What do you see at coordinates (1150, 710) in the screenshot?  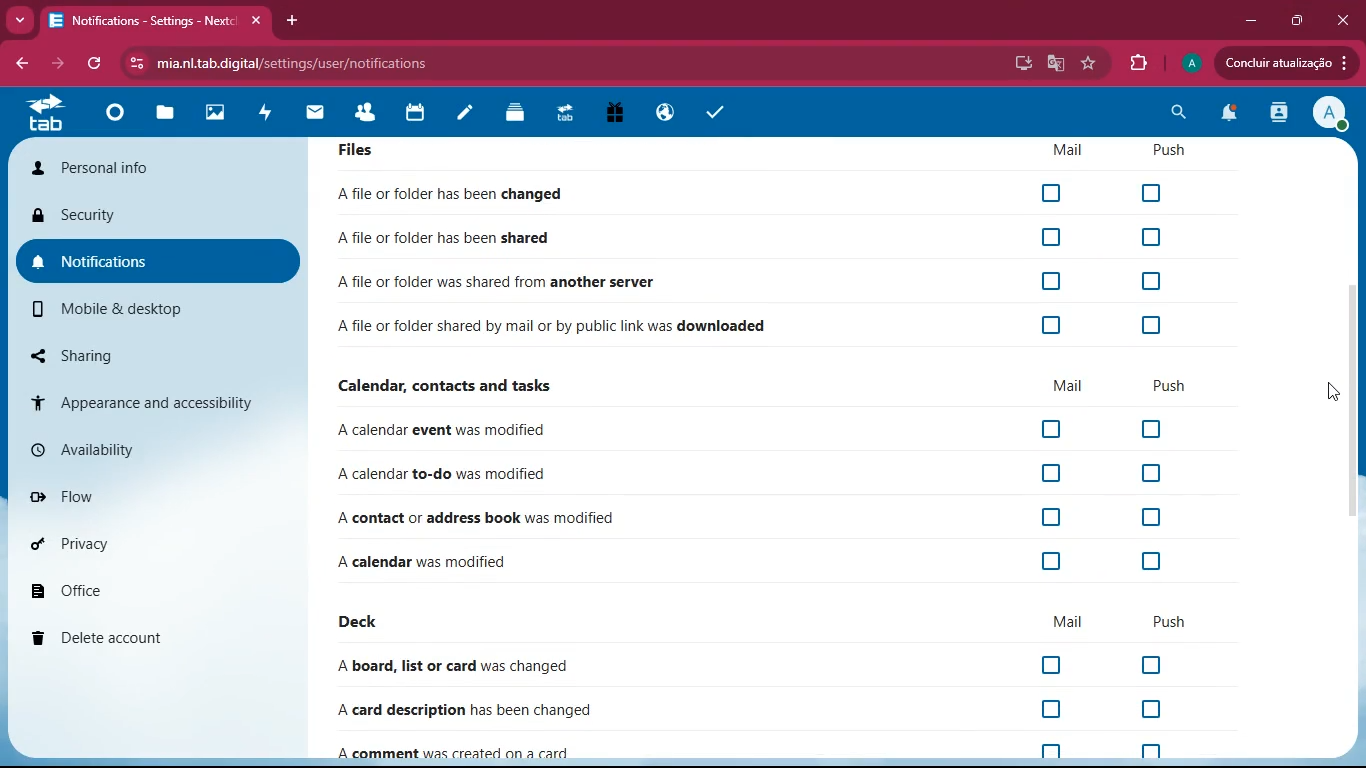 I see `off` at bounding box center [1150, 710].